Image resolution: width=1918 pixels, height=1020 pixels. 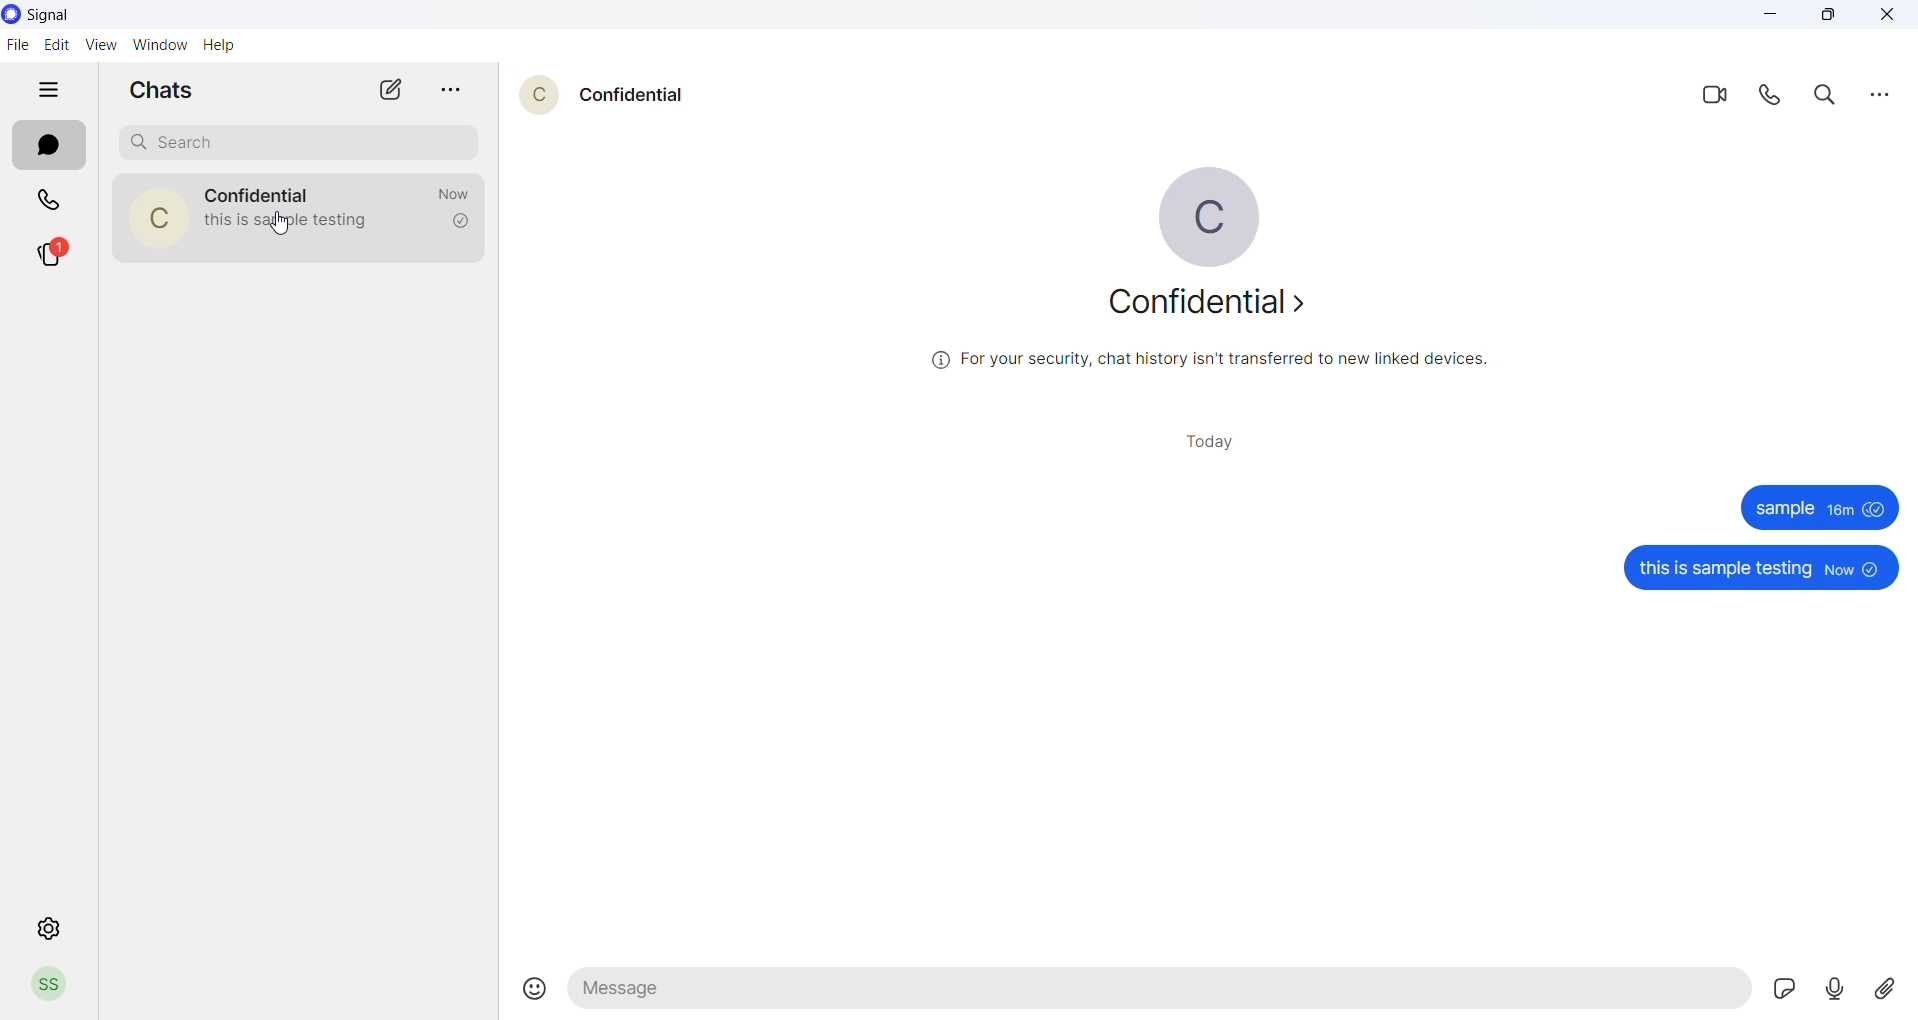 What do you see at coordinates (40, 197) in the screenshot?
I see `call` at bounding box center [40, 197].